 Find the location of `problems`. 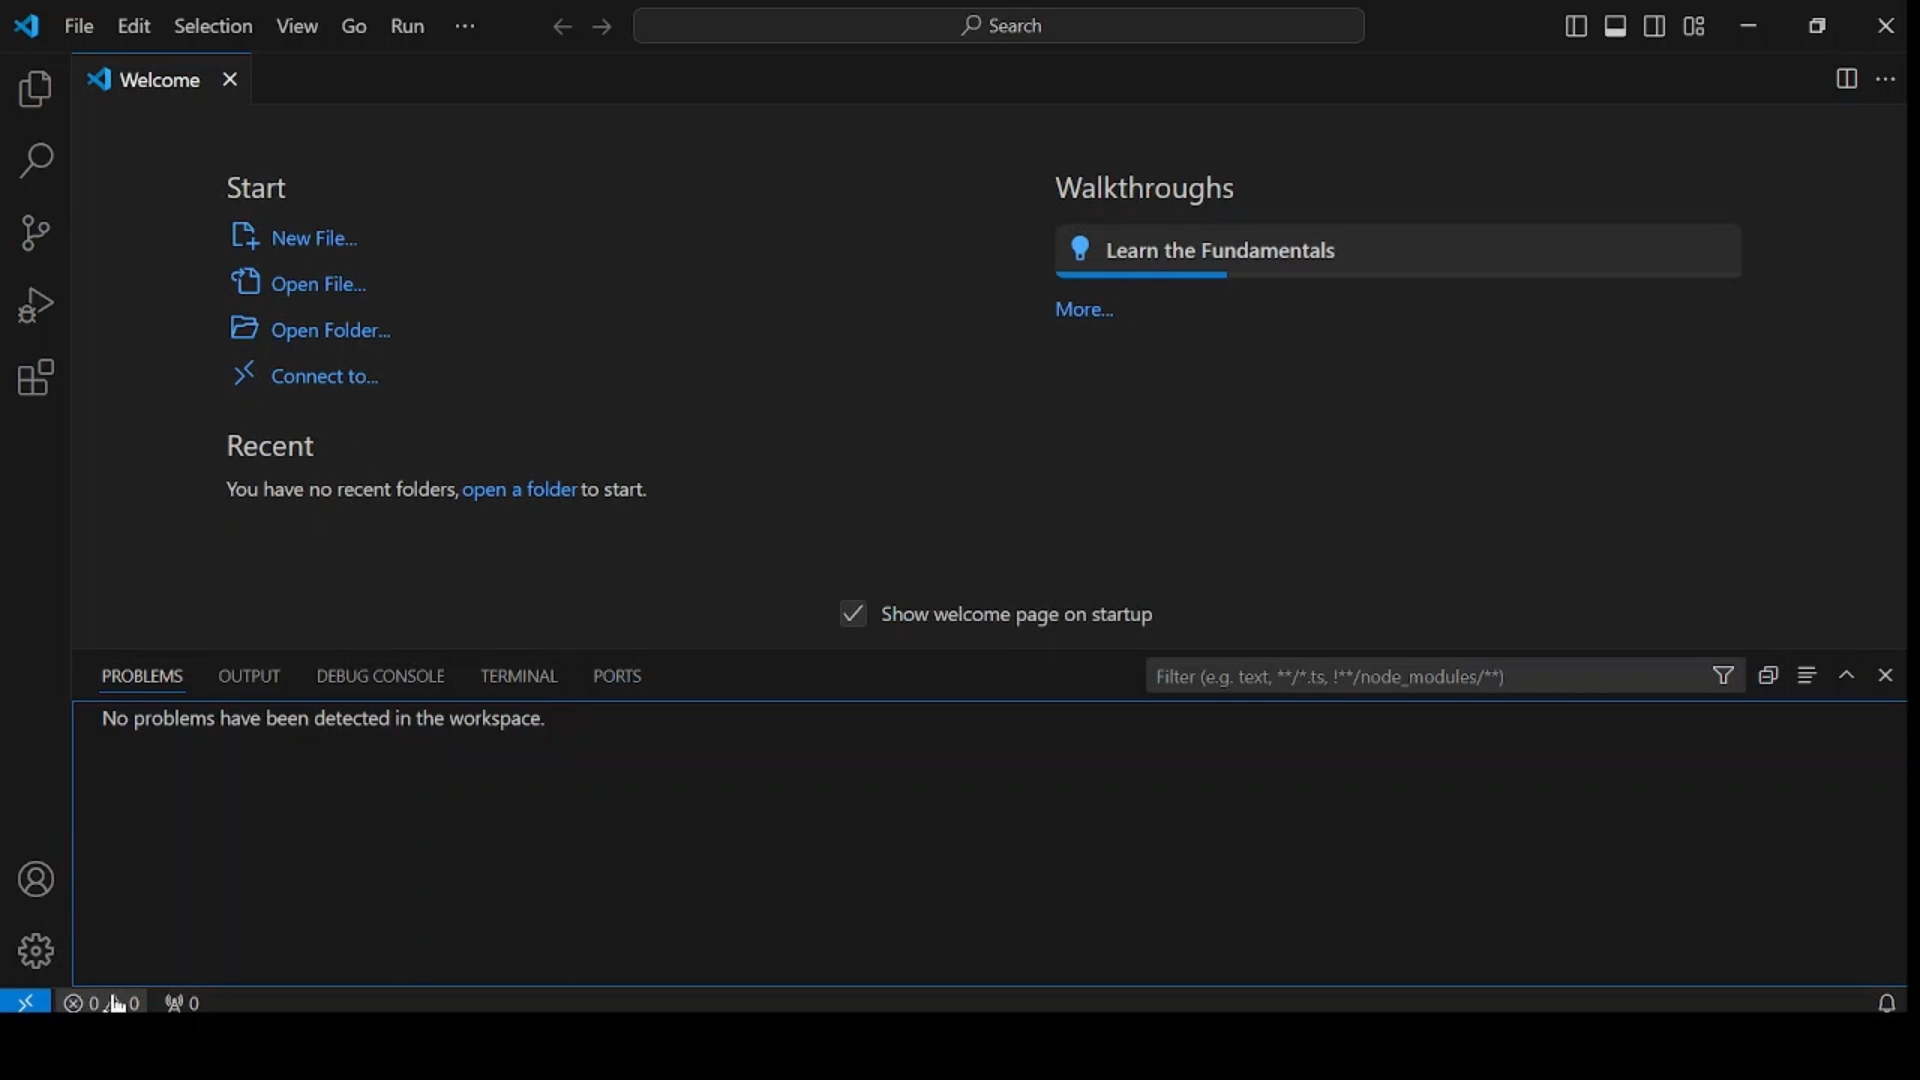

problems is located at coordinates (145, 679).